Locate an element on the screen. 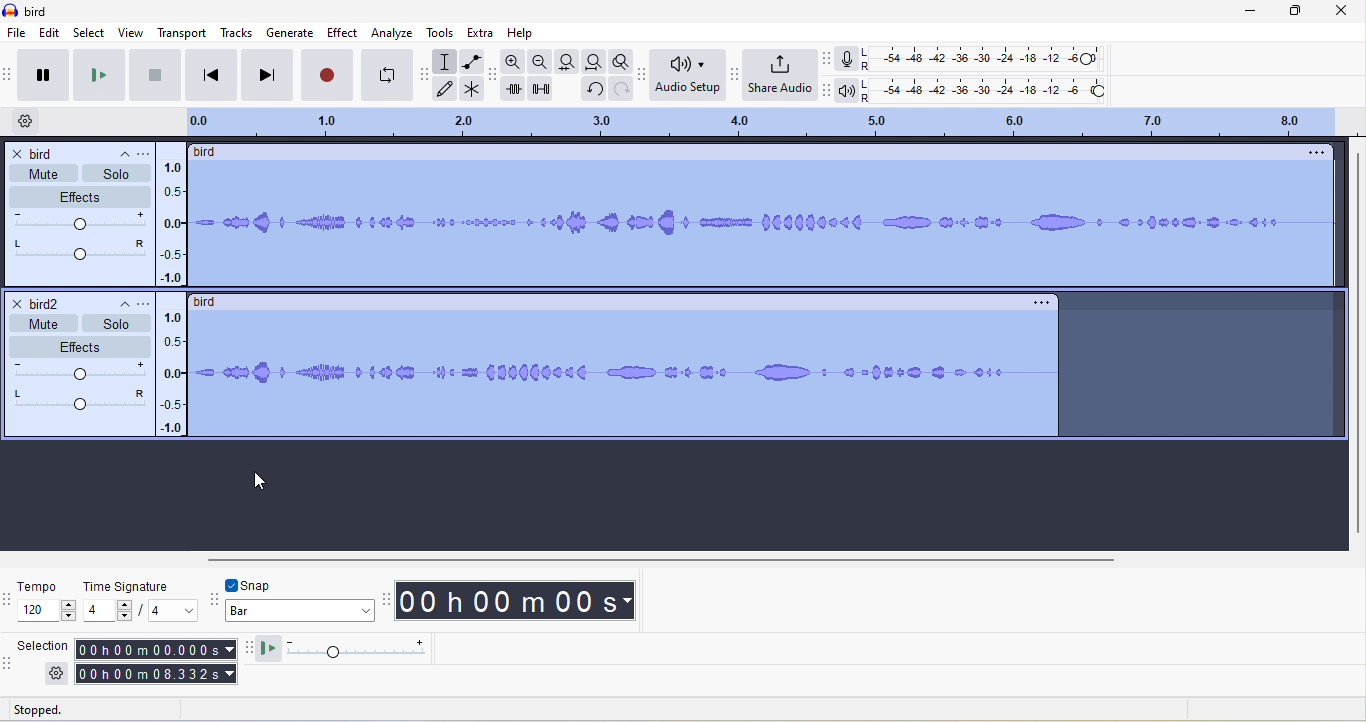 The width and height of the screenshot is (1366, 722). select waveform is located at coordinates (763, 299).